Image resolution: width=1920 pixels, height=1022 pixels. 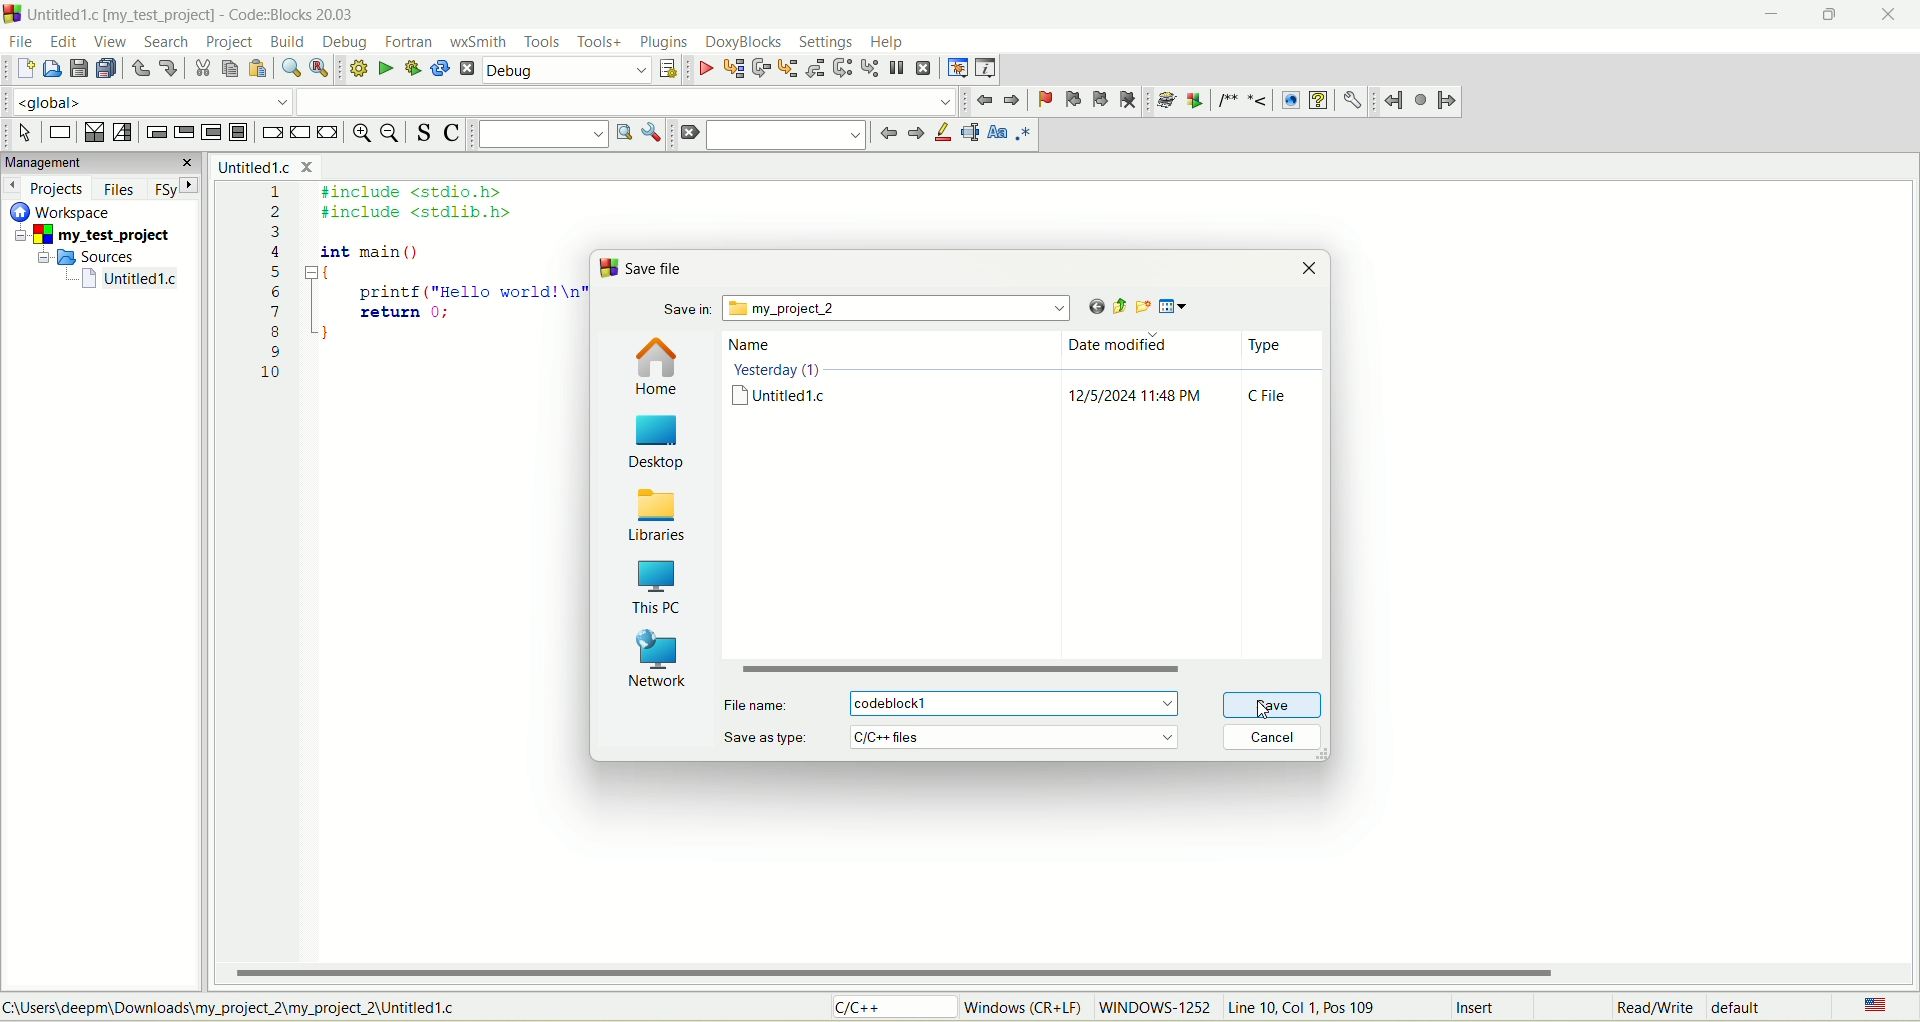 I want to click on scroll bar, so click(x=1027, y=671).